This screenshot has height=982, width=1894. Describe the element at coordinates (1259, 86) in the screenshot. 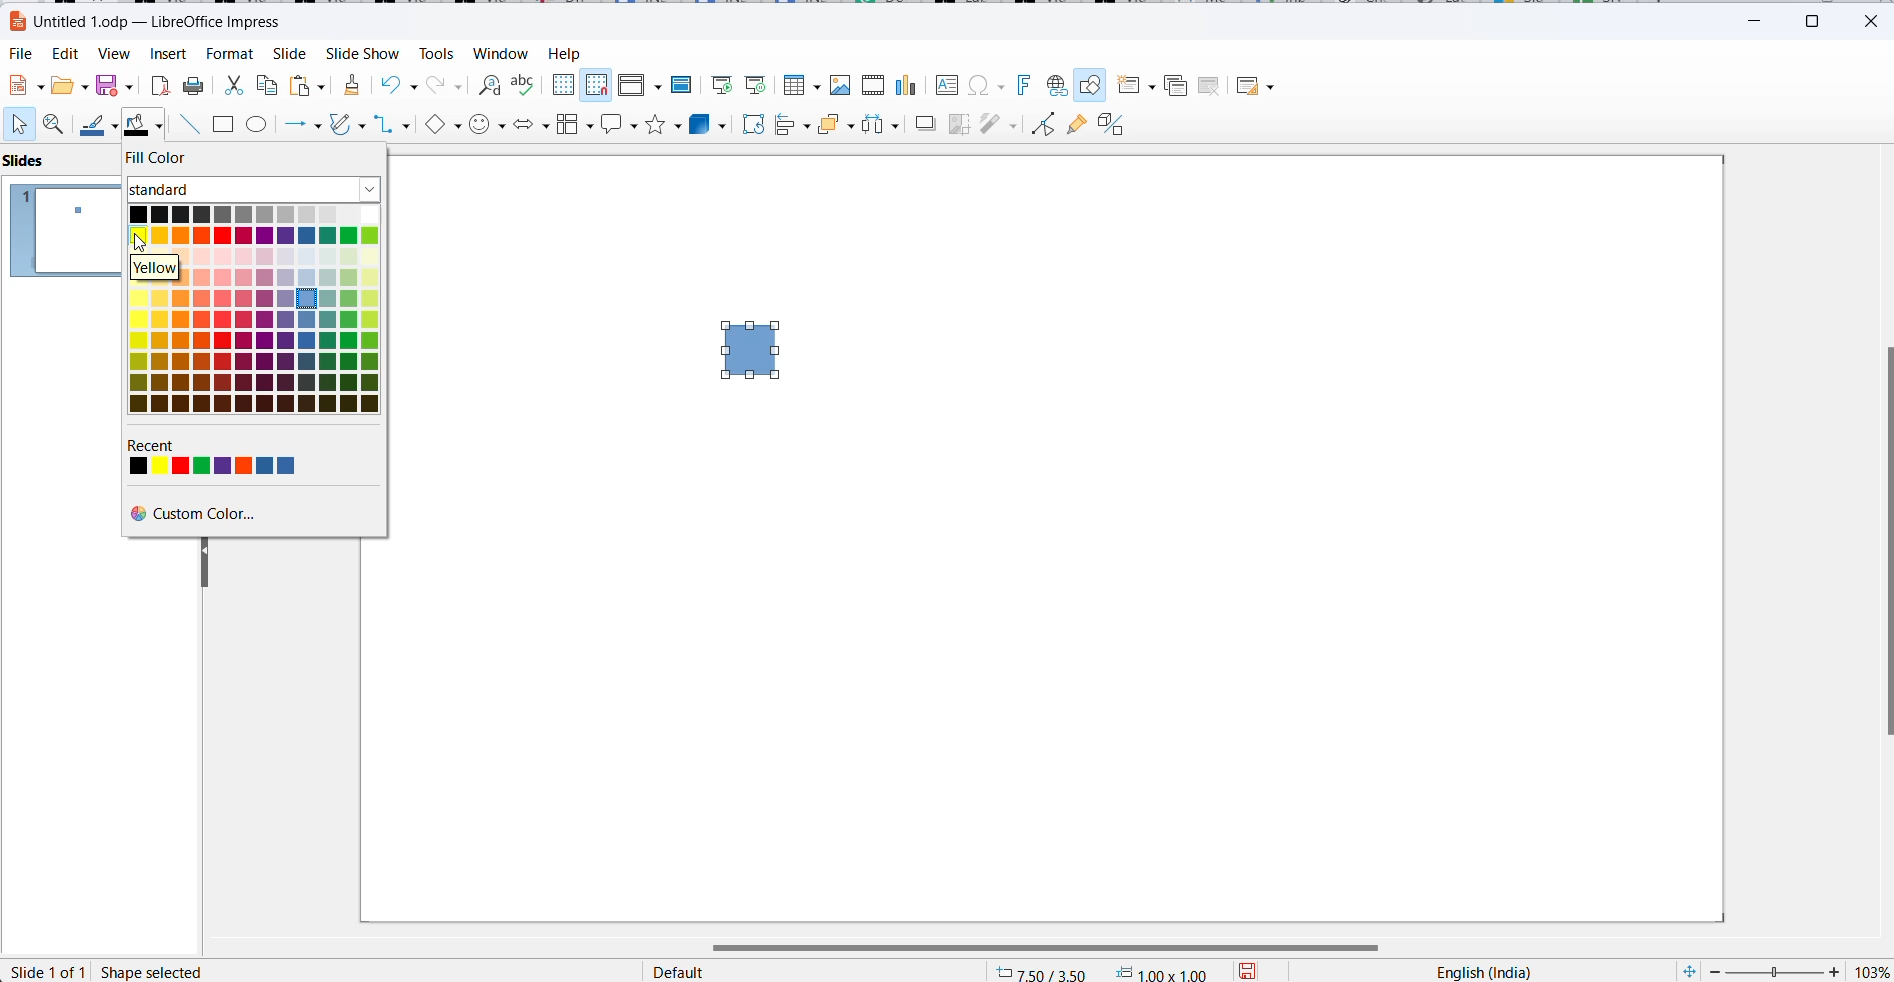

I see `Slide layout` at that location.